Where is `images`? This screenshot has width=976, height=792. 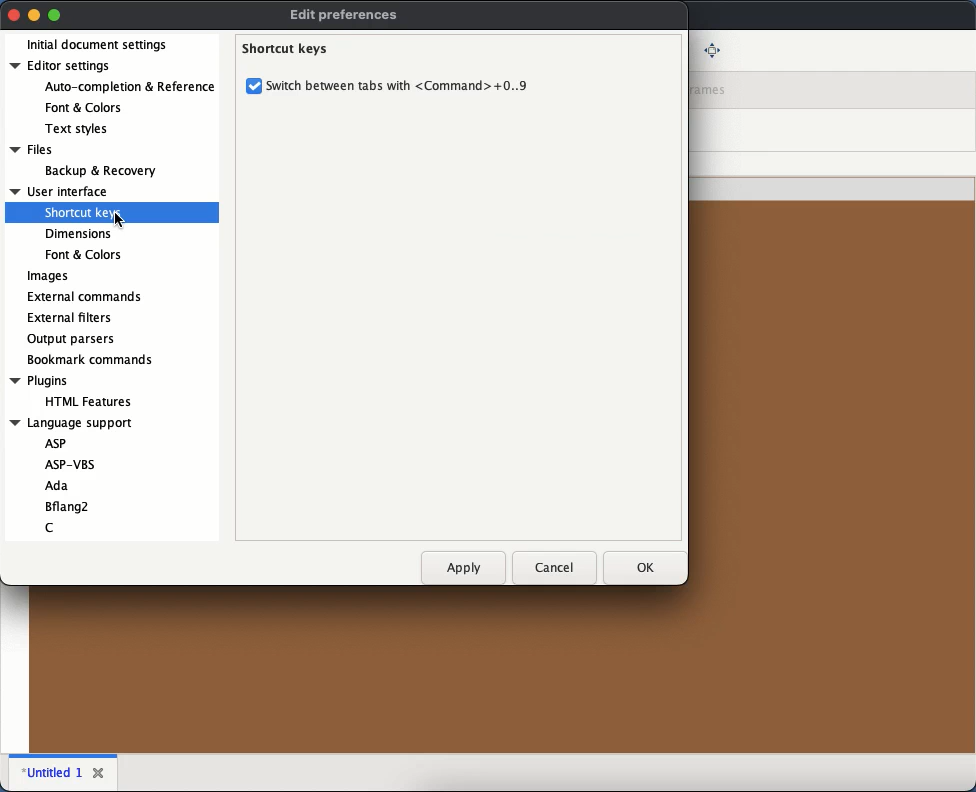 images is located at coordinates (49, 276).